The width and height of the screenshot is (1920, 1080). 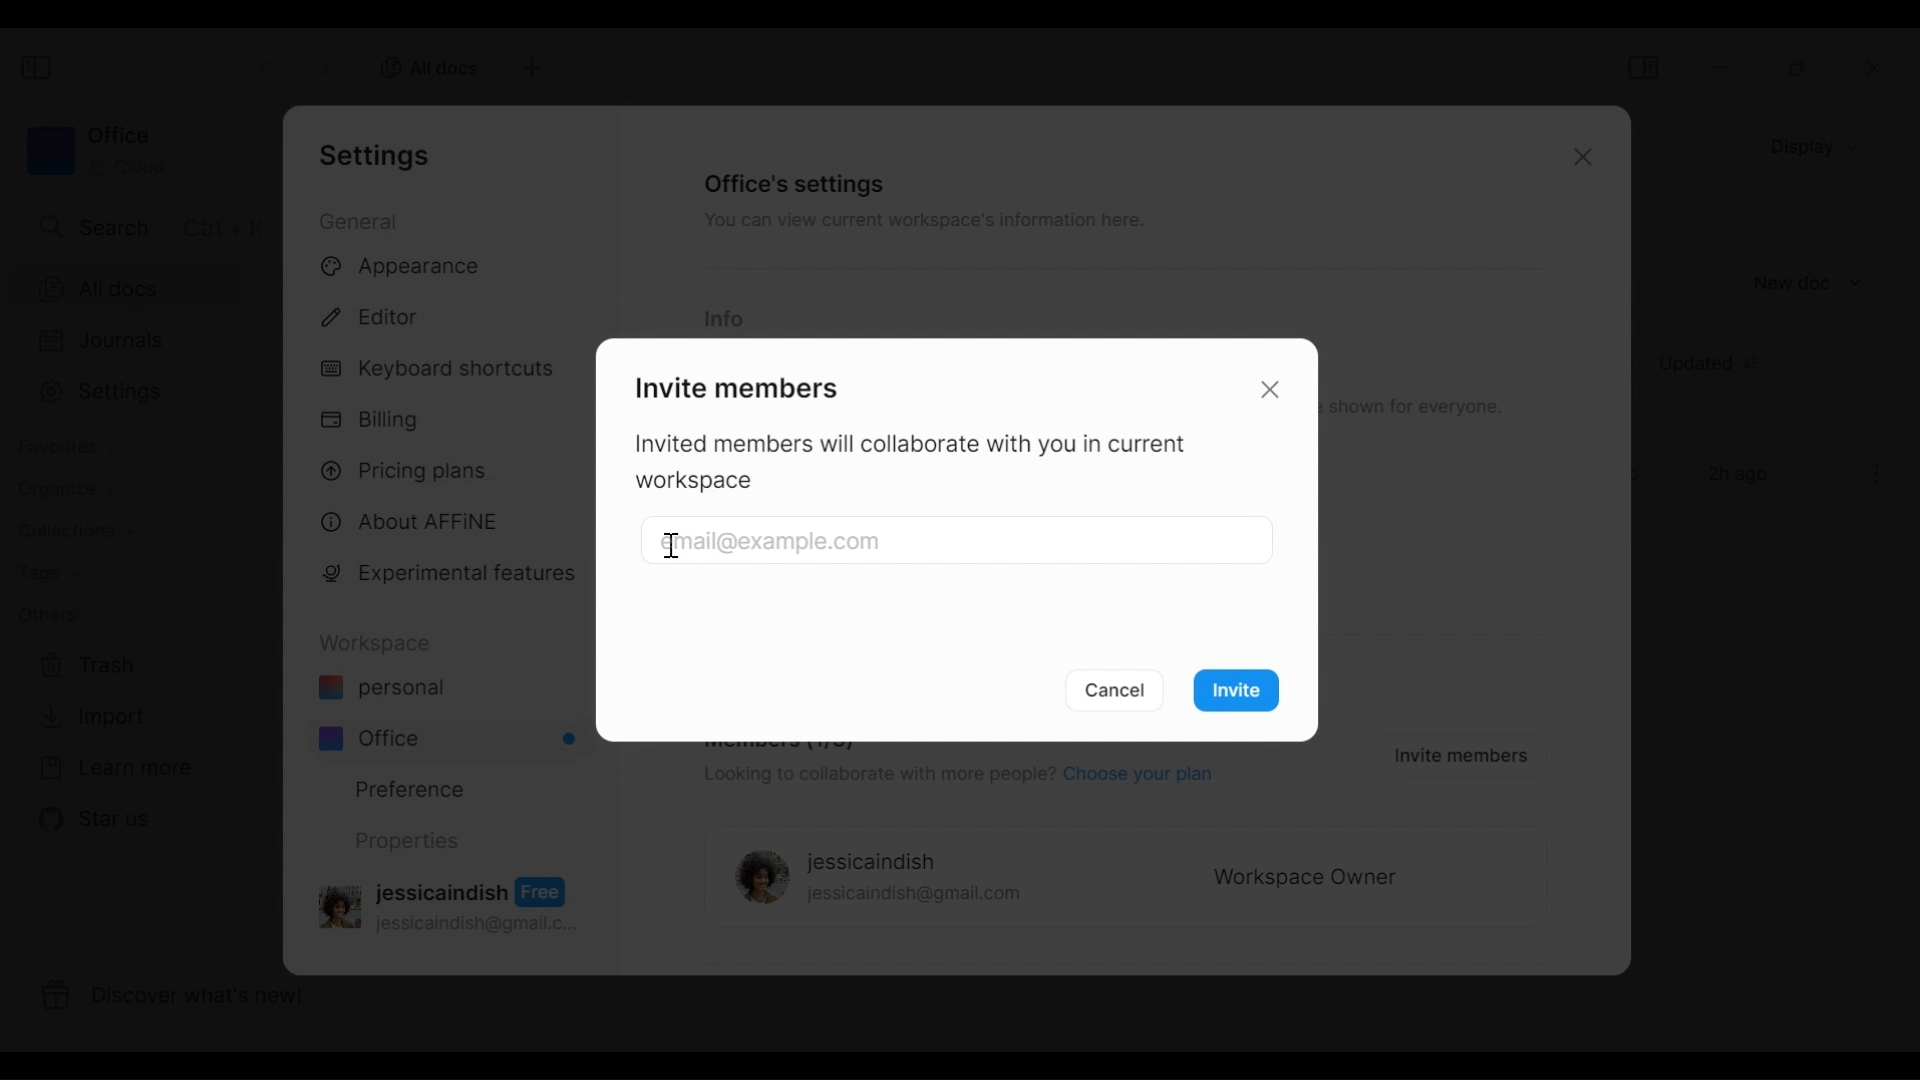 What do you see at coordinates (872, 863) in the screenshot?
I see `Jessicaindish` at bounding box center [872, 863].